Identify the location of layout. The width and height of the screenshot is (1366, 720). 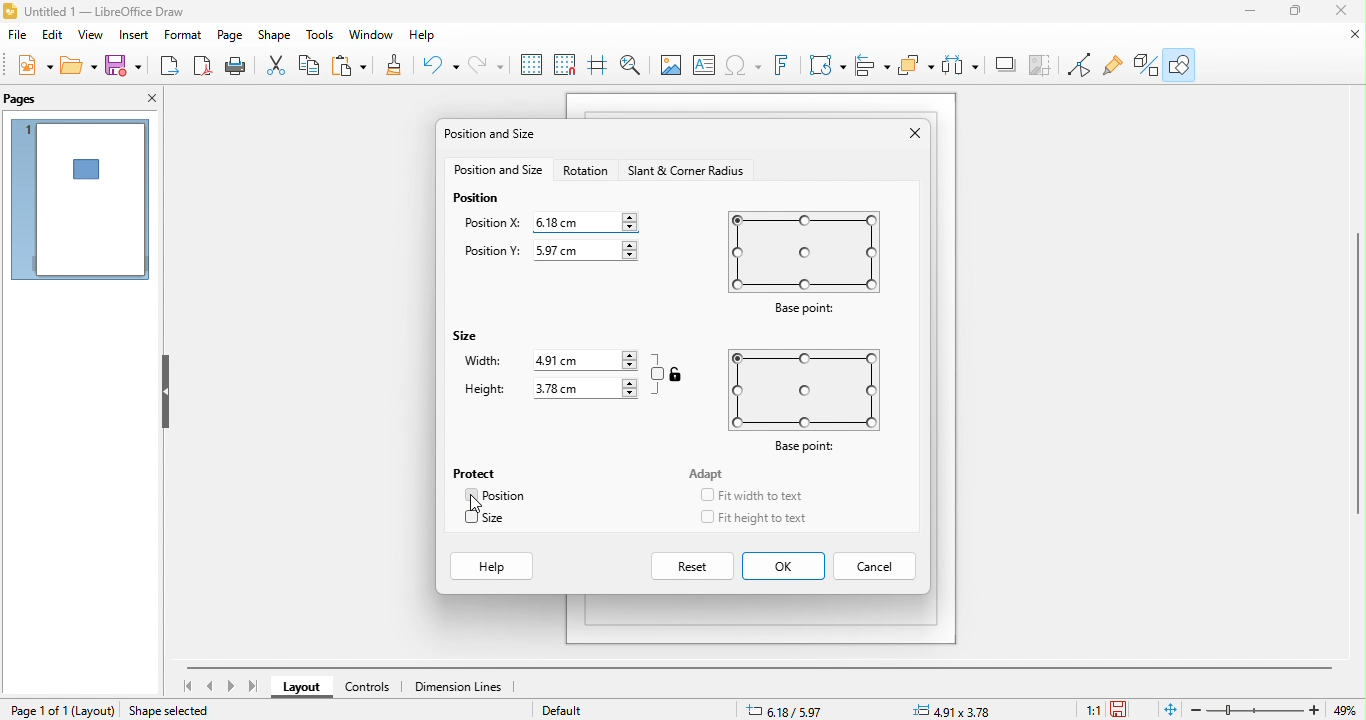
(96, 710).